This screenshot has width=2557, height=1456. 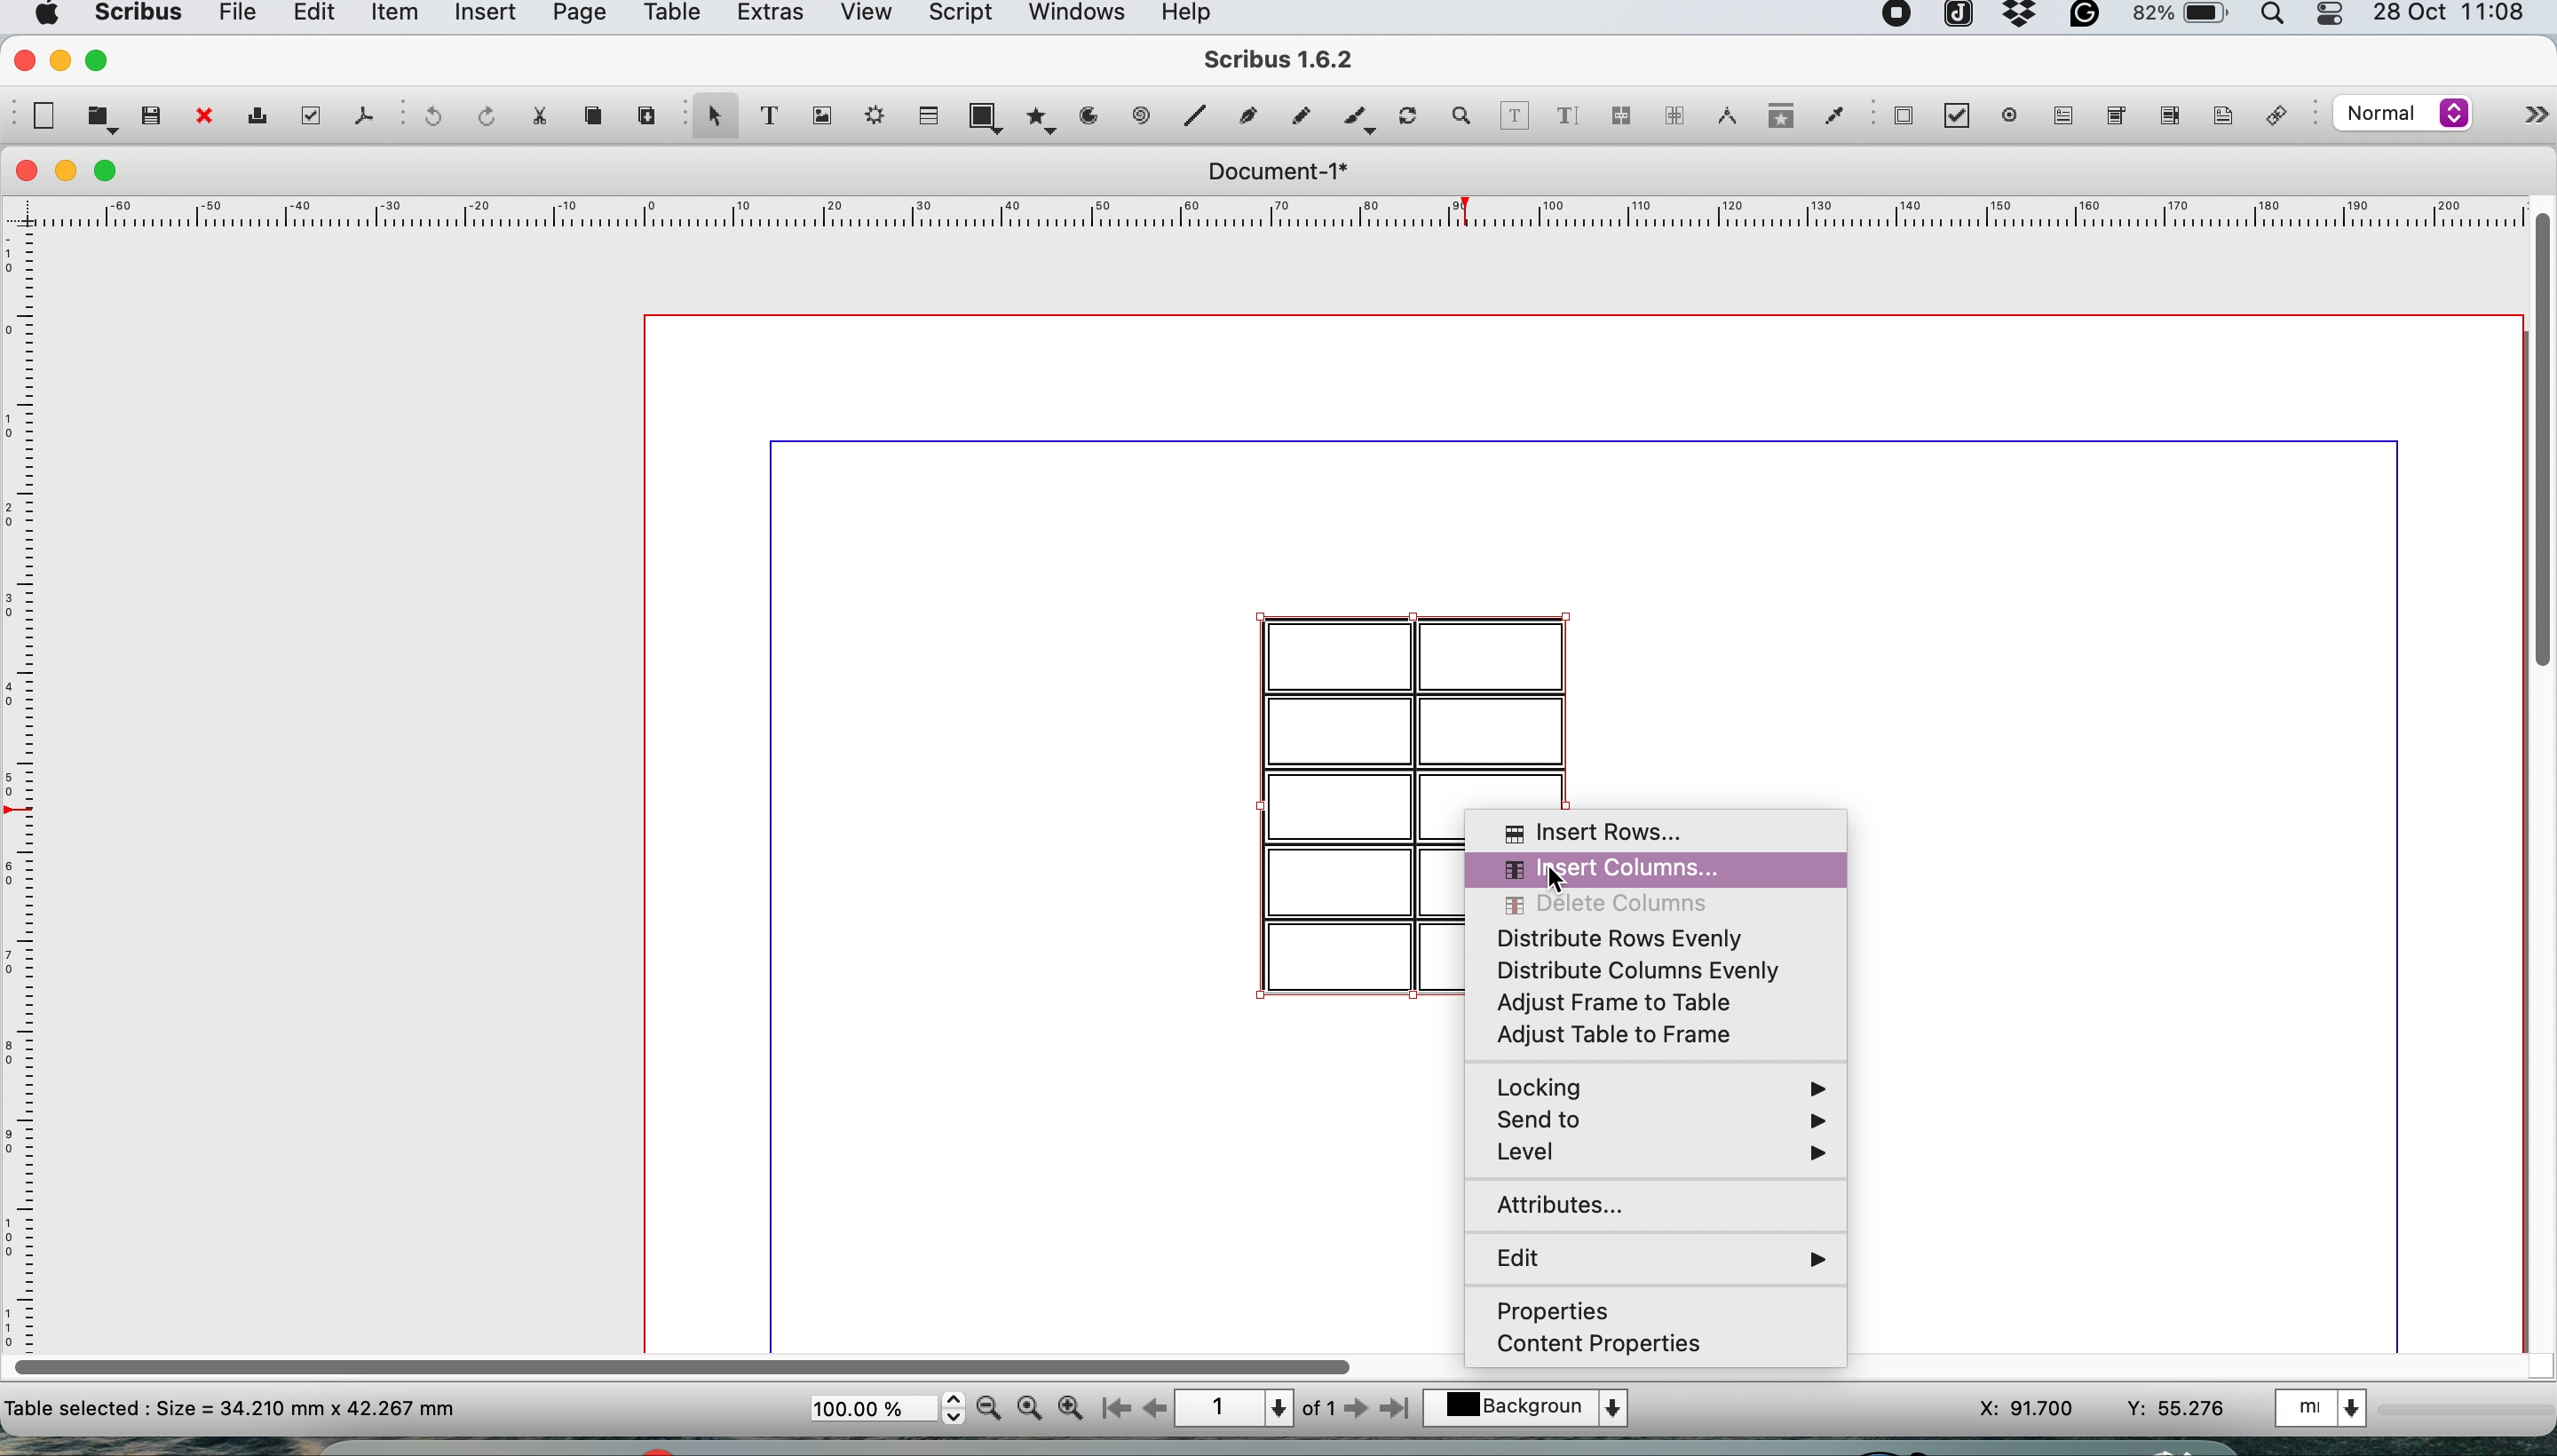 I want to click on copy, so click(x=597, y=116).